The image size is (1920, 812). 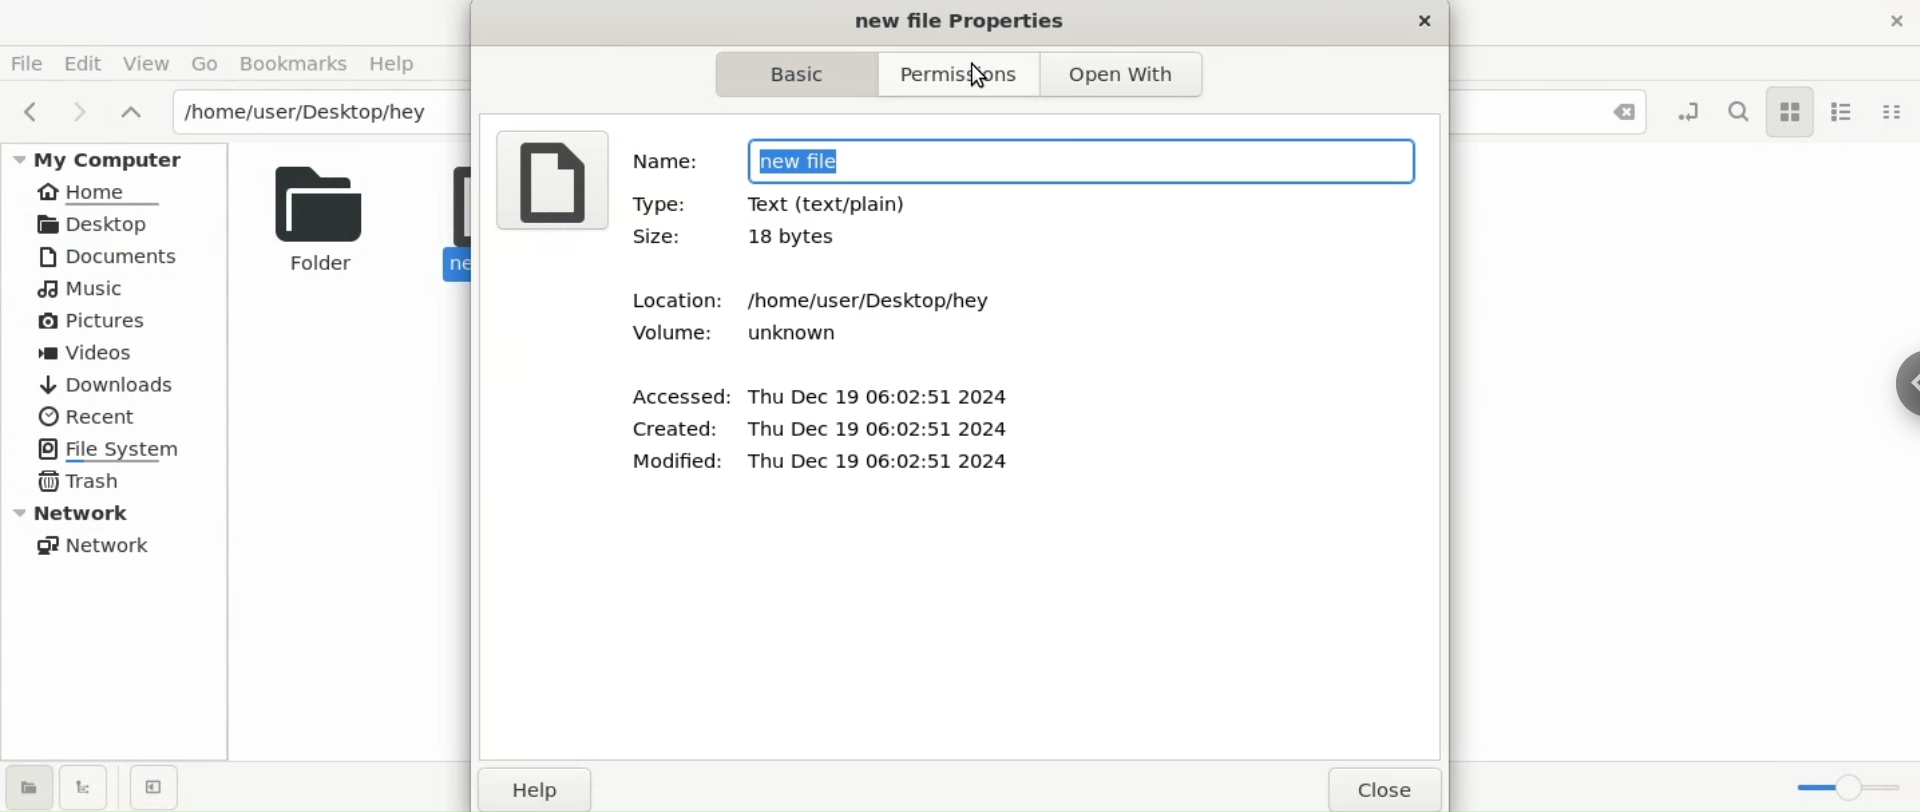 I want to click on Network, so click(x=120, y=512).